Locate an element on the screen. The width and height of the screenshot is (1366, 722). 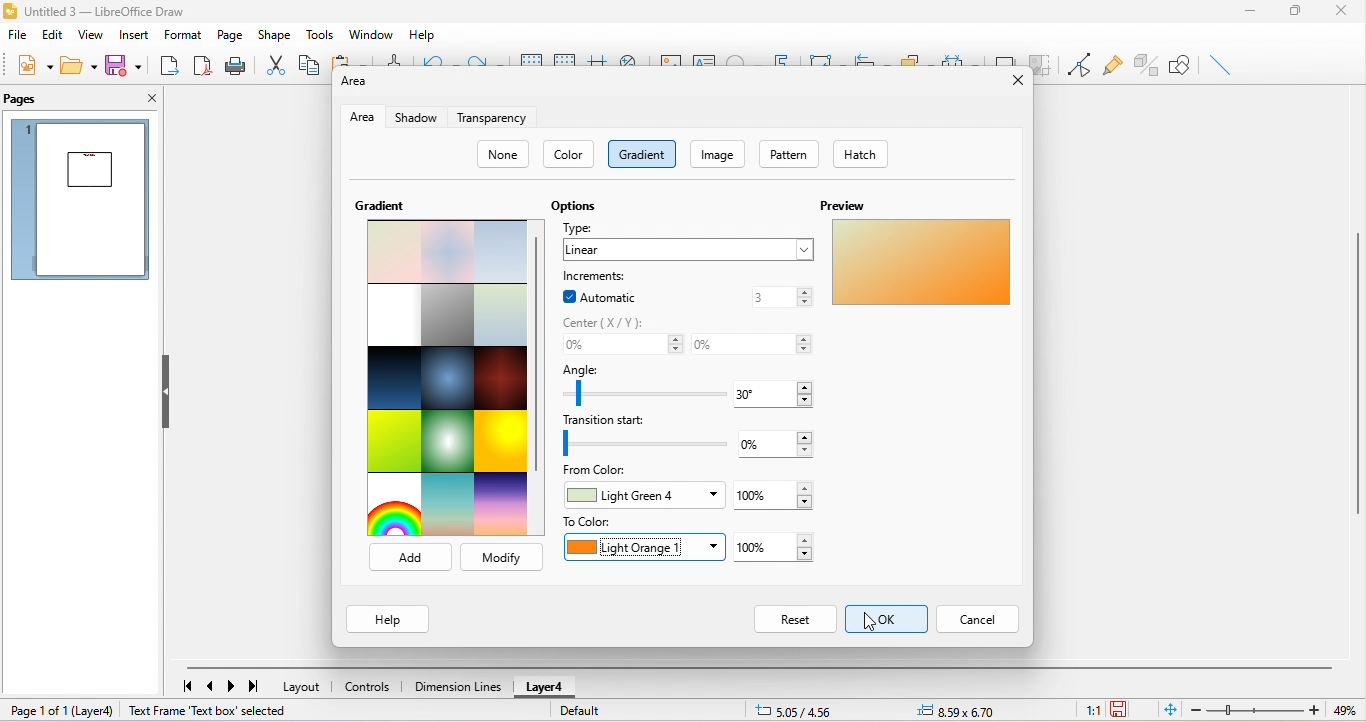
toggle extrusion is located at coordinates (1147, 62).